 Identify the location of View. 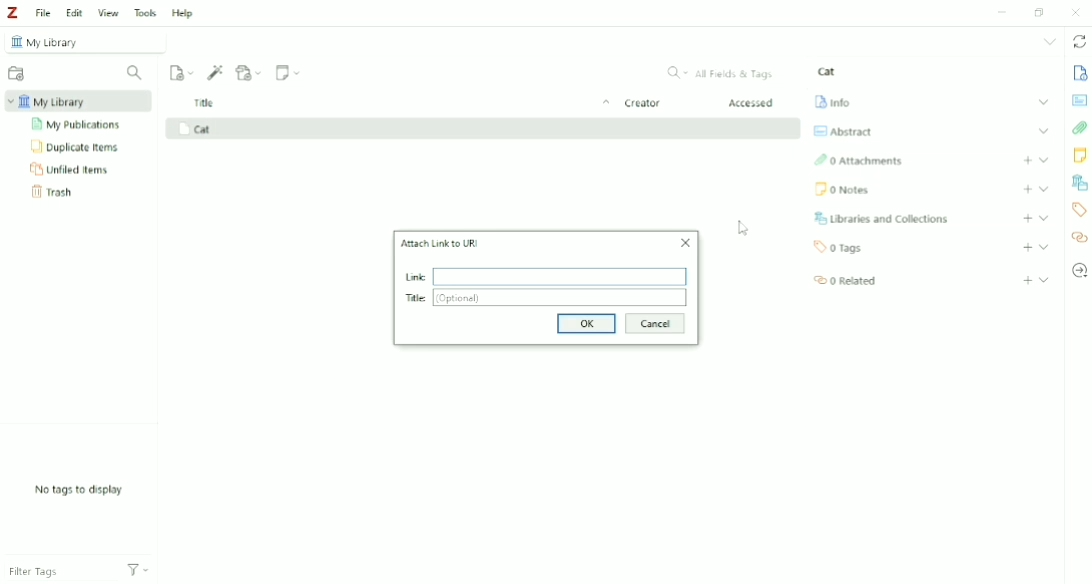
(109, 12).